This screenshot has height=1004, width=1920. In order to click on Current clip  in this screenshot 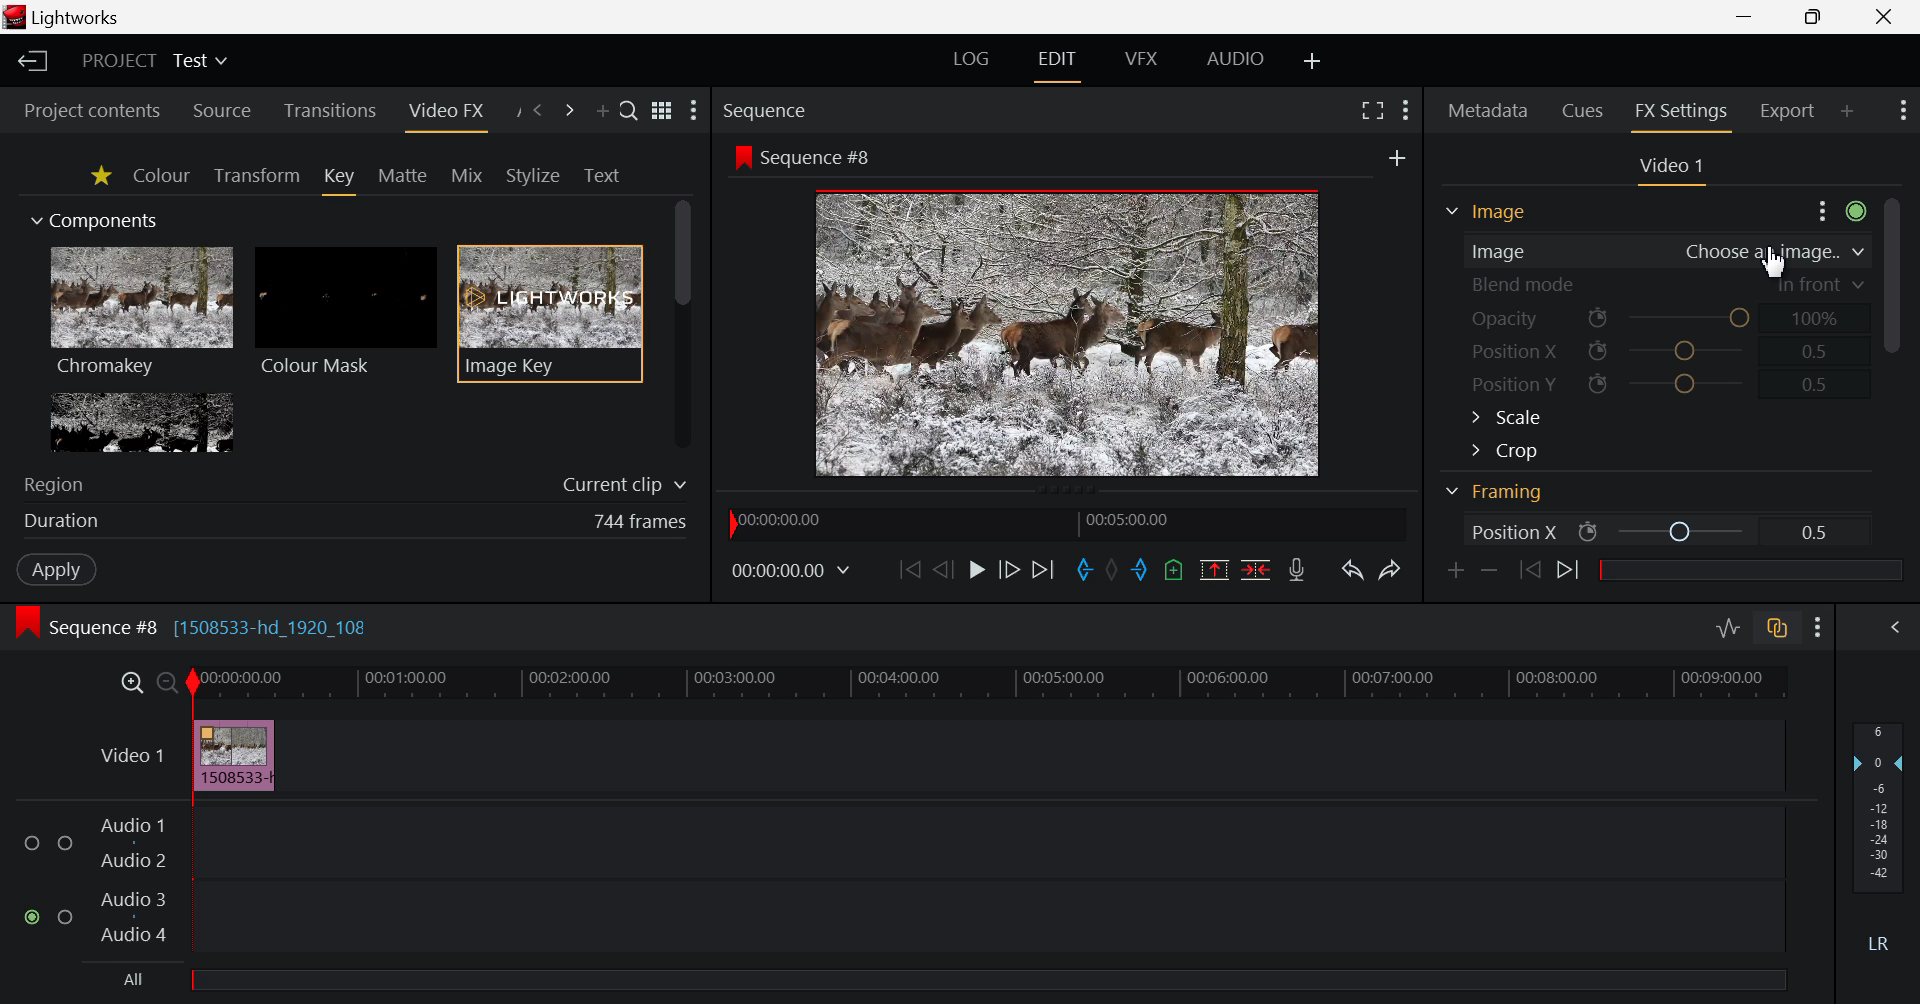, I will do `click(621, 485)`.